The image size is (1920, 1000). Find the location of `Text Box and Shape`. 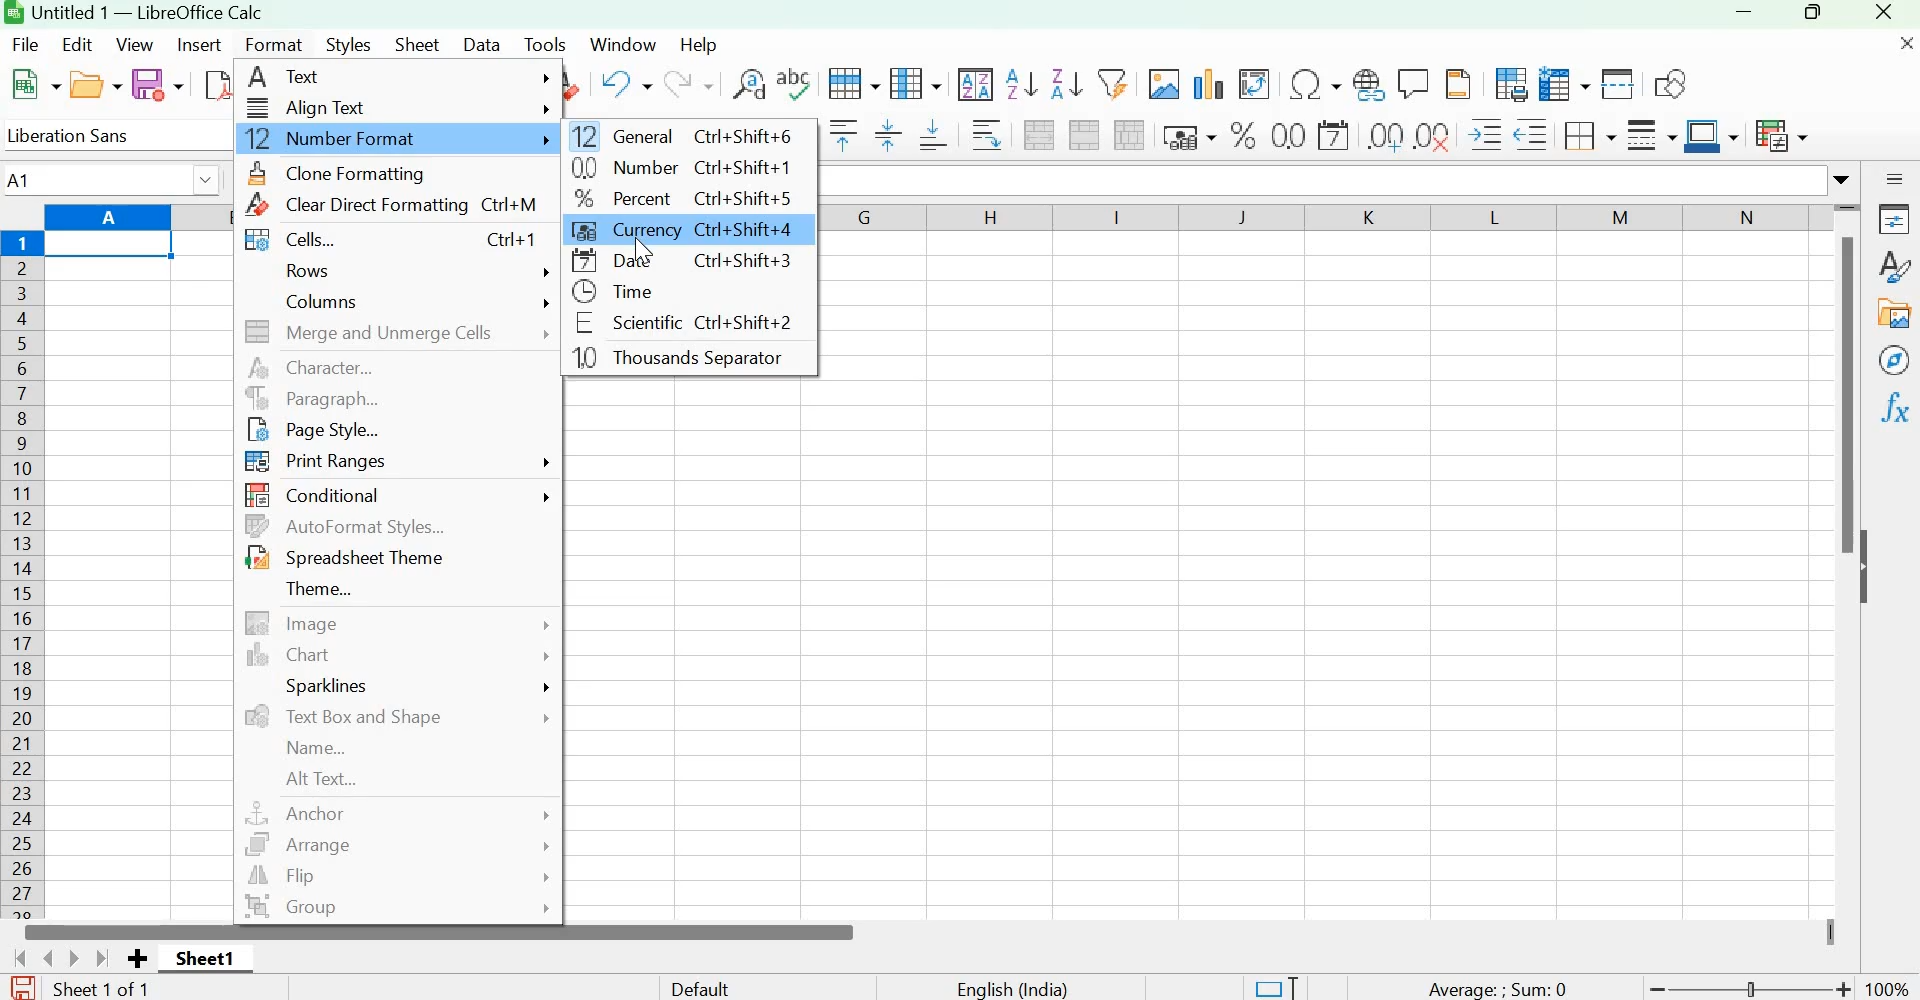

Text Box and Shape is located at coordinates (396, 716).